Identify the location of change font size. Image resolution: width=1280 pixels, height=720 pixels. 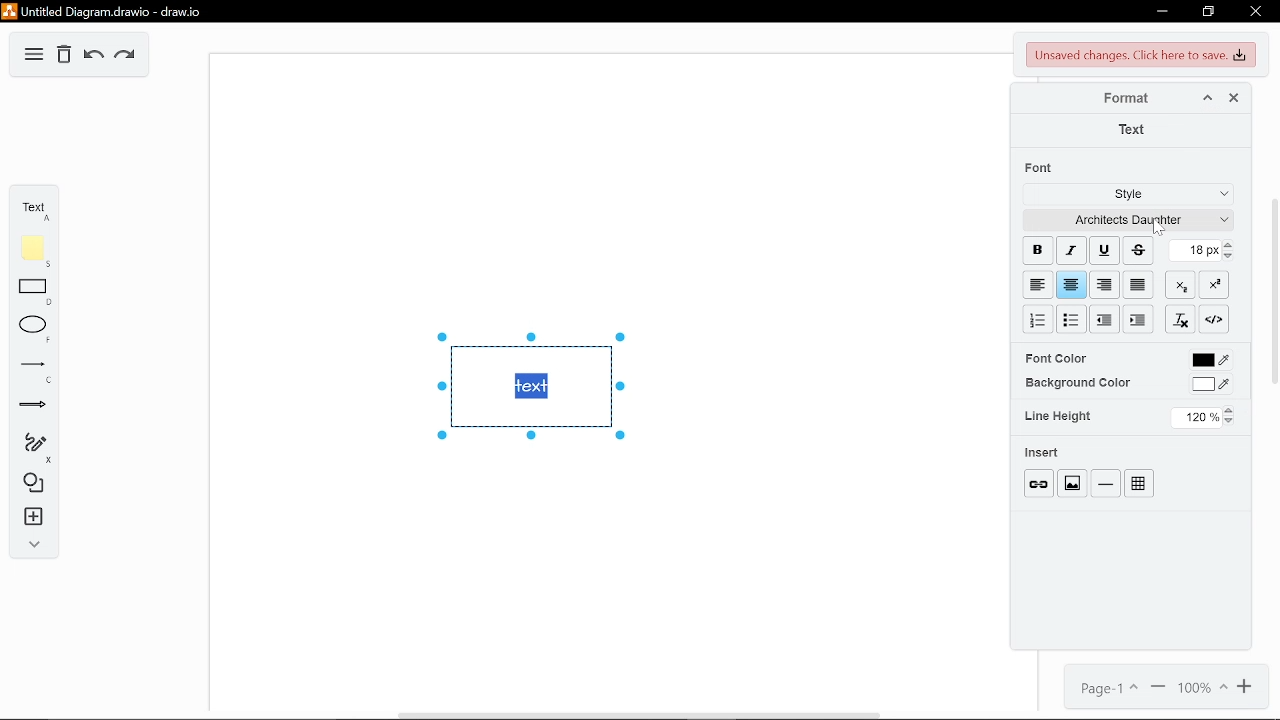
(1203, 251).